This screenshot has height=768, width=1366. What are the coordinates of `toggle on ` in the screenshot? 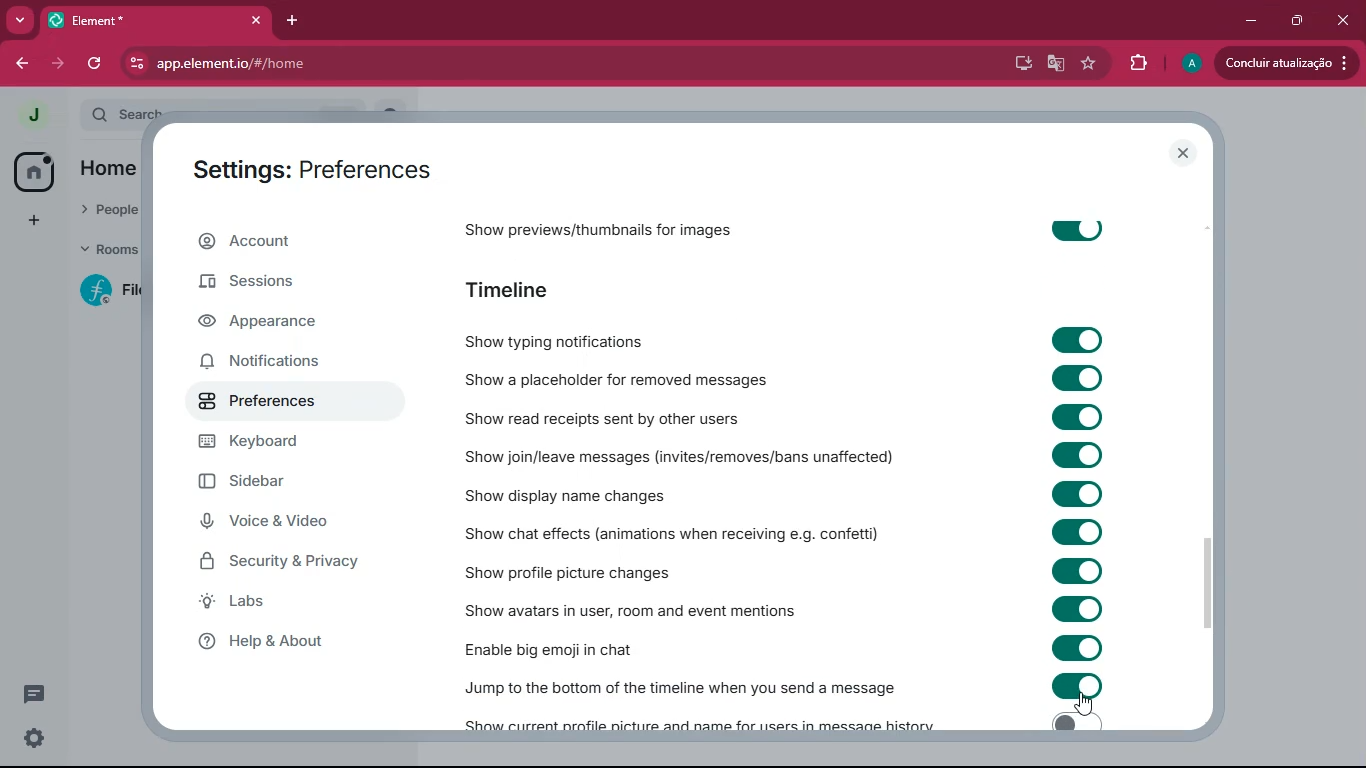 It's located at (1074, 227).